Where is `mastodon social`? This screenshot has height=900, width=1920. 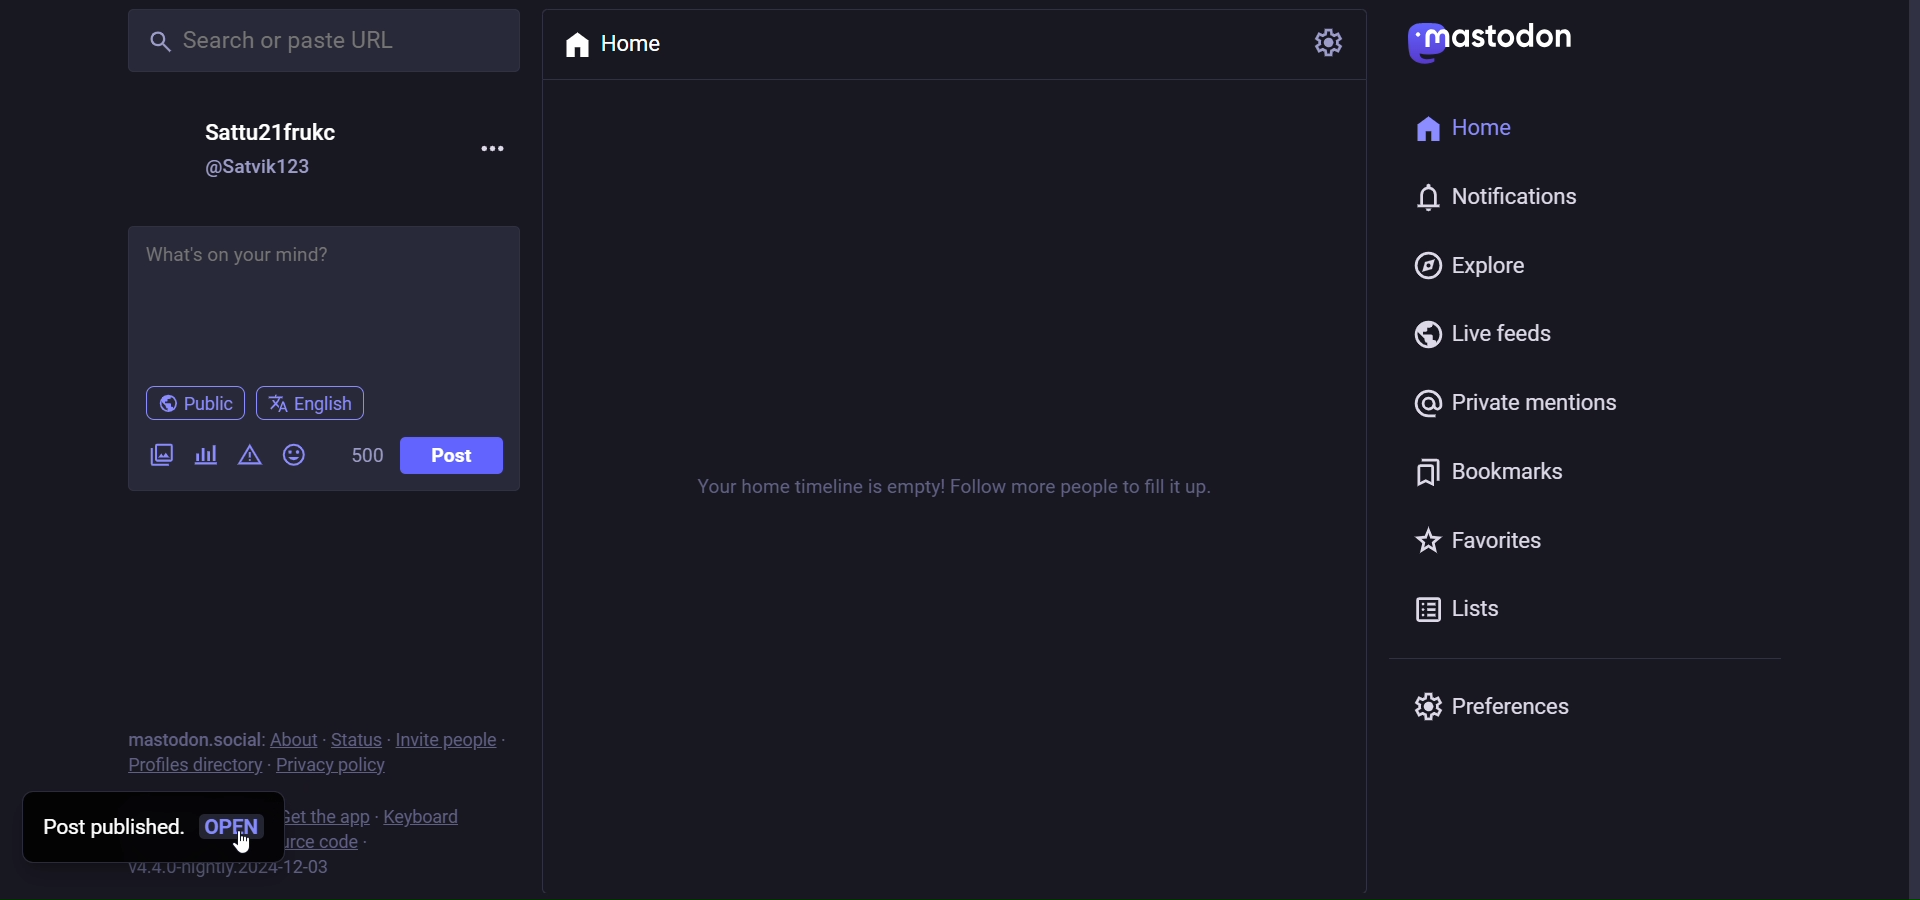
mastodon social is located at coordinates (194, 737).